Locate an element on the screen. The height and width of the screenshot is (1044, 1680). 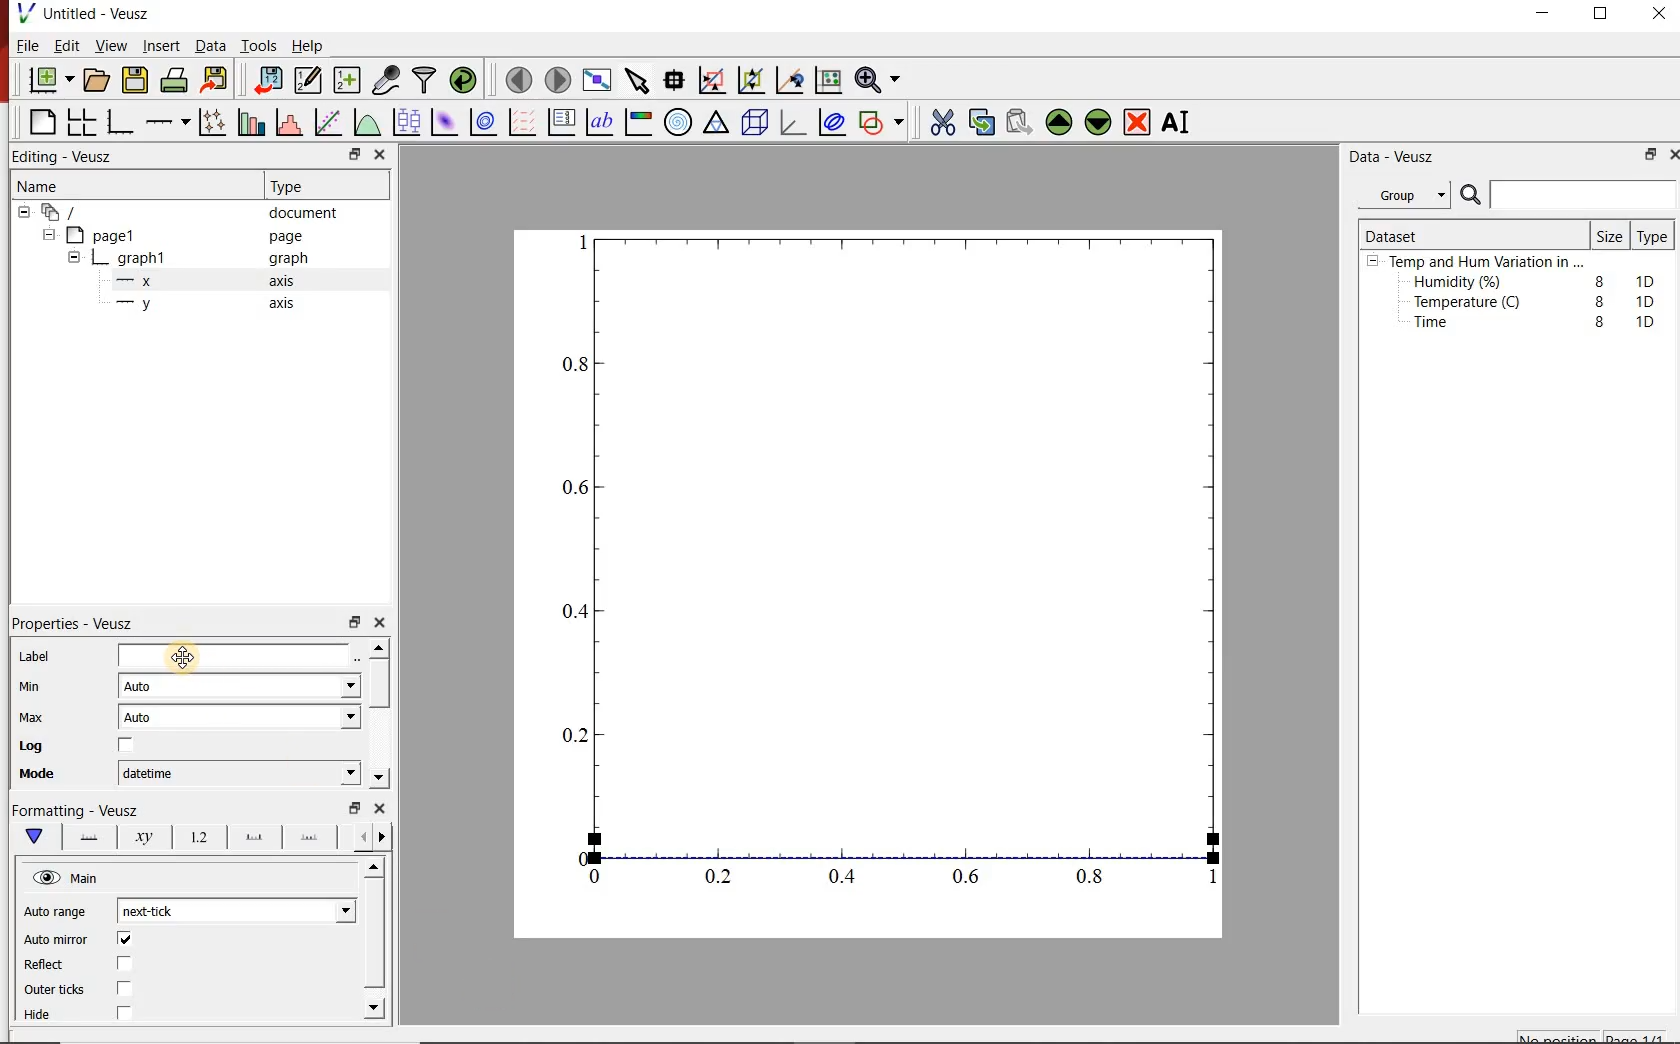
Max dropdown is located at coordinates (329, 720).